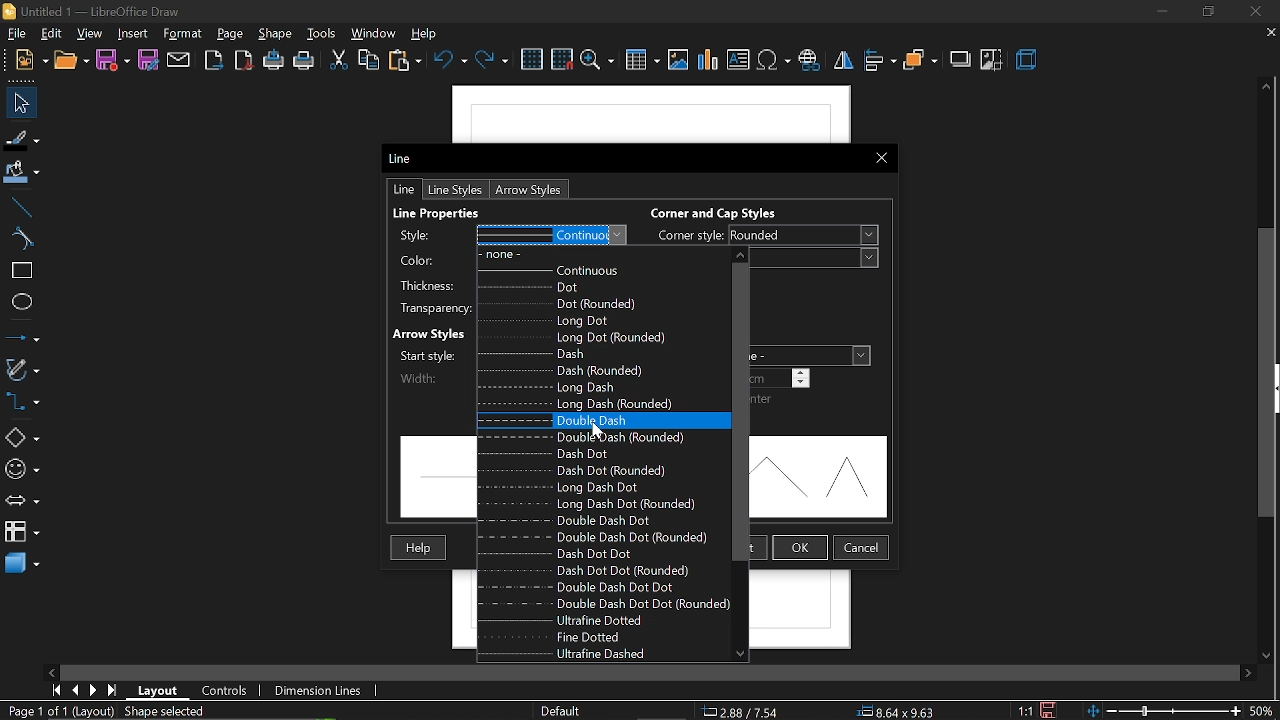  What do you see at coordinates (15, 34) in the screenshot?
I see `file` at bounding box center [15, 34].